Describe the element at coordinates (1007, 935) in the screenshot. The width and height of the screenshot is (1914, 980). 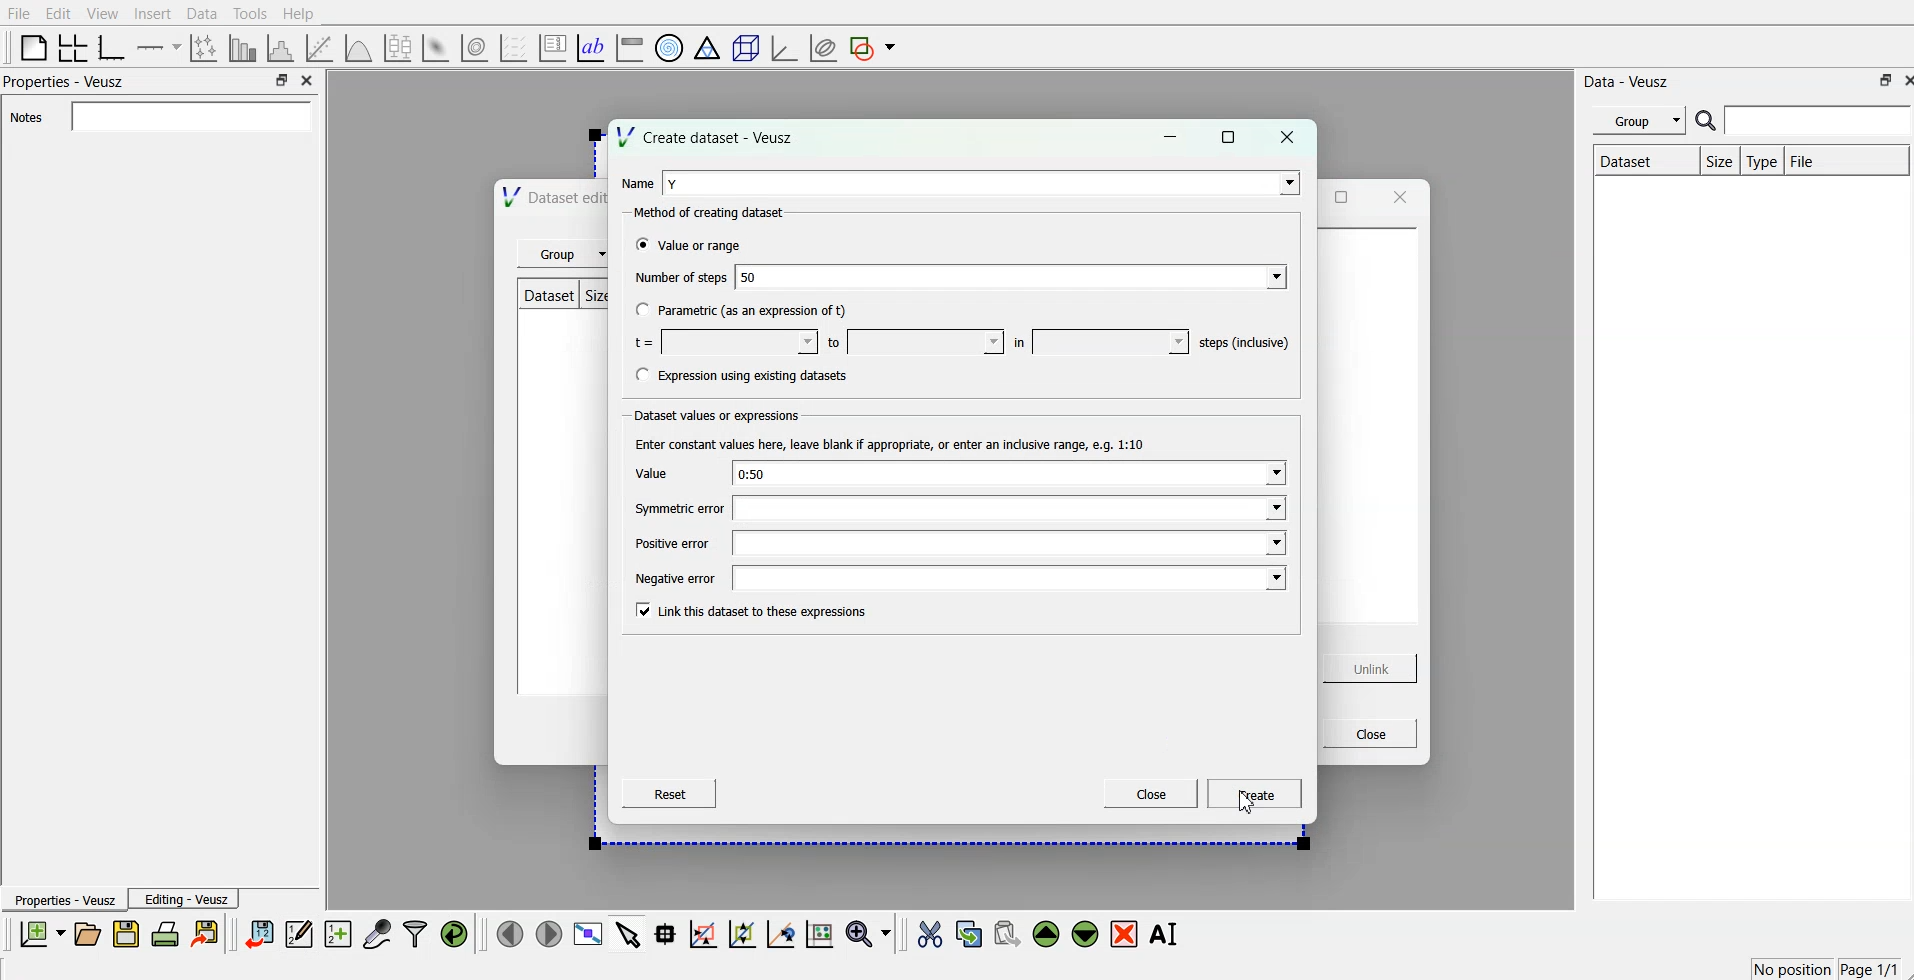
I see `paste the selected widgets` at that location.